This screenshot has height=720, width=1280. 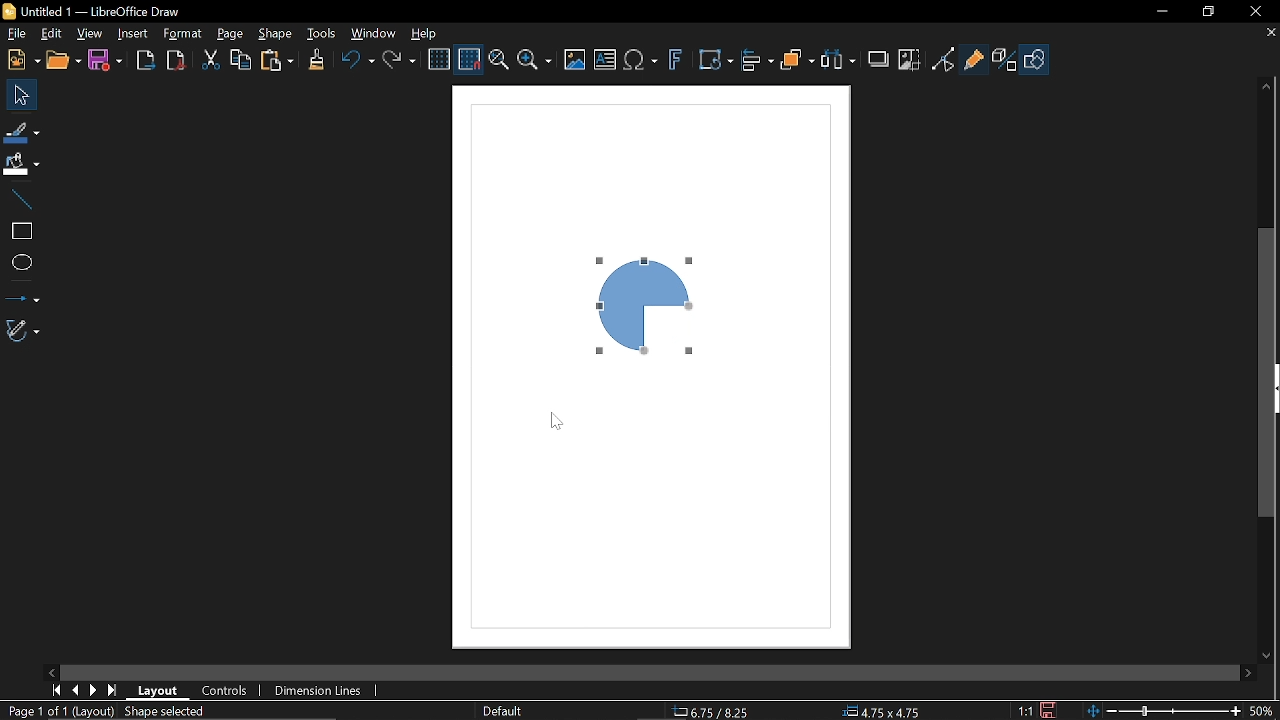 What do you see at coordinates (22, 95) in the screenshot?
I see `Select` at bounding box center [22, 95].